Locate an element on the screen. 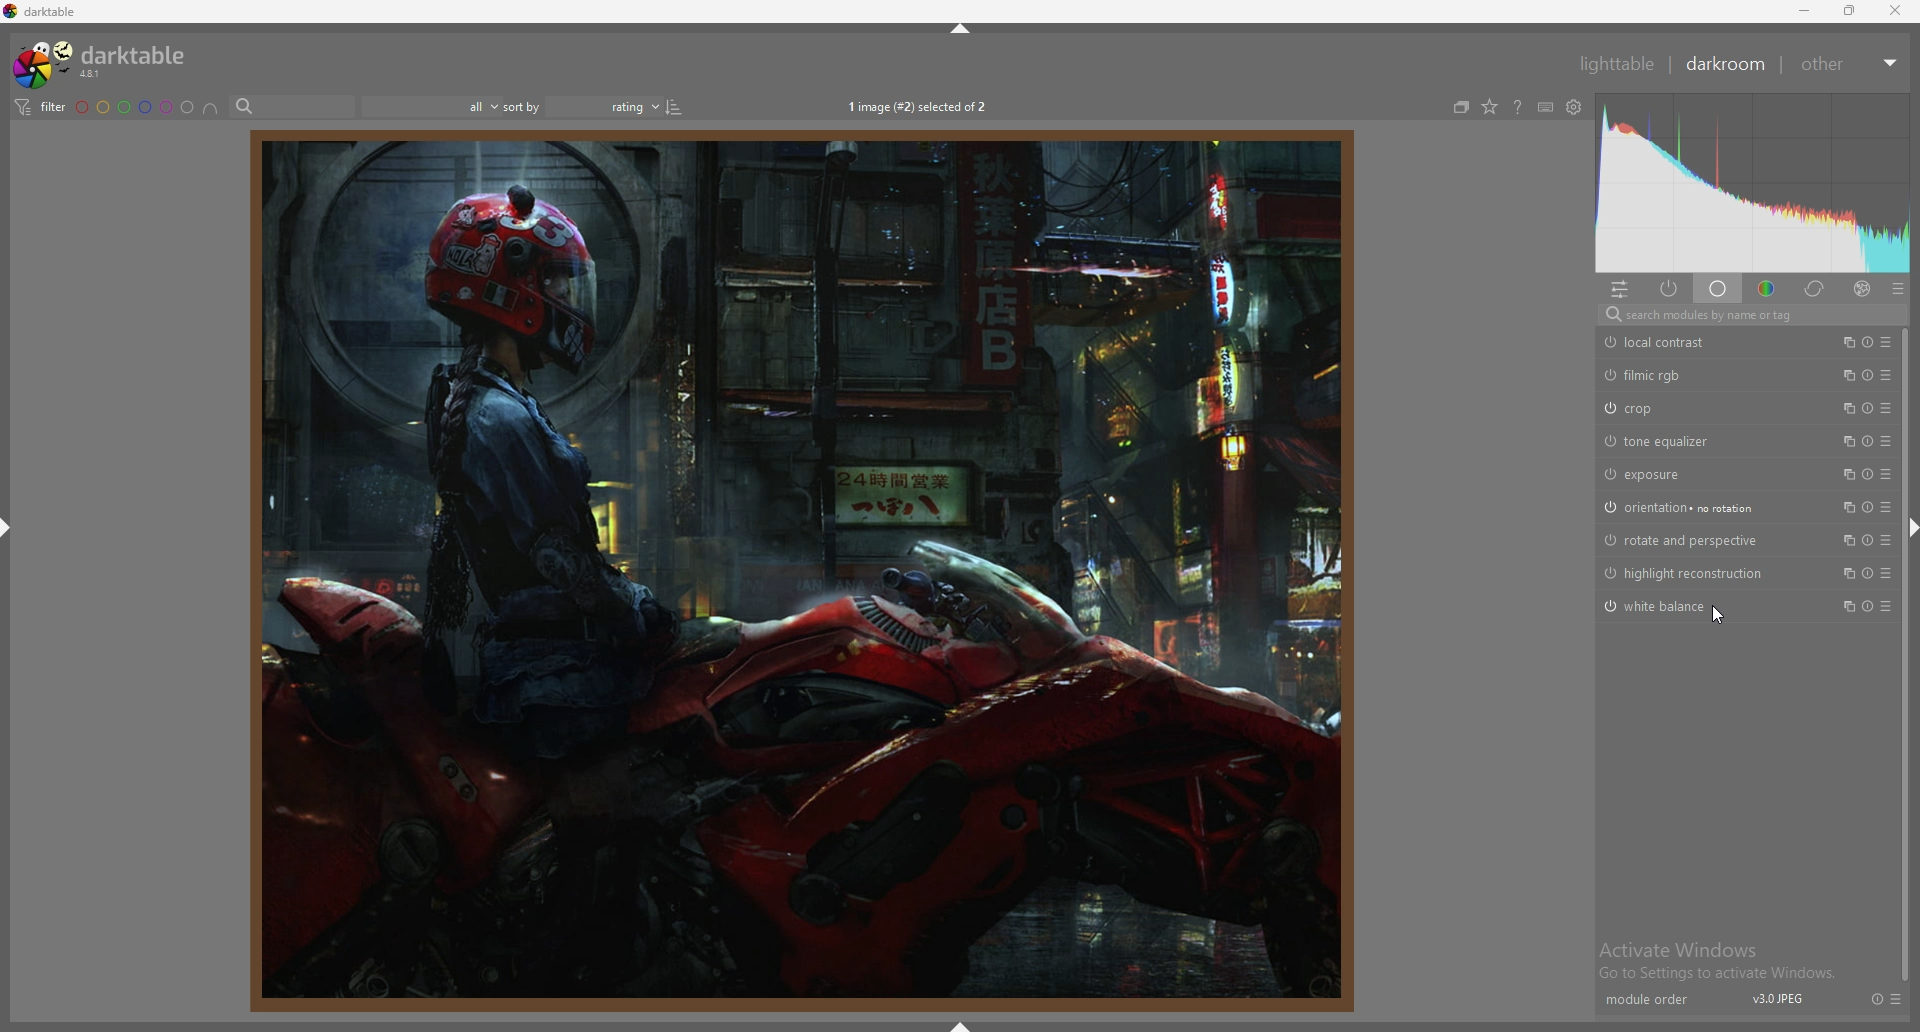  filter is located at coordinates (39, 107).